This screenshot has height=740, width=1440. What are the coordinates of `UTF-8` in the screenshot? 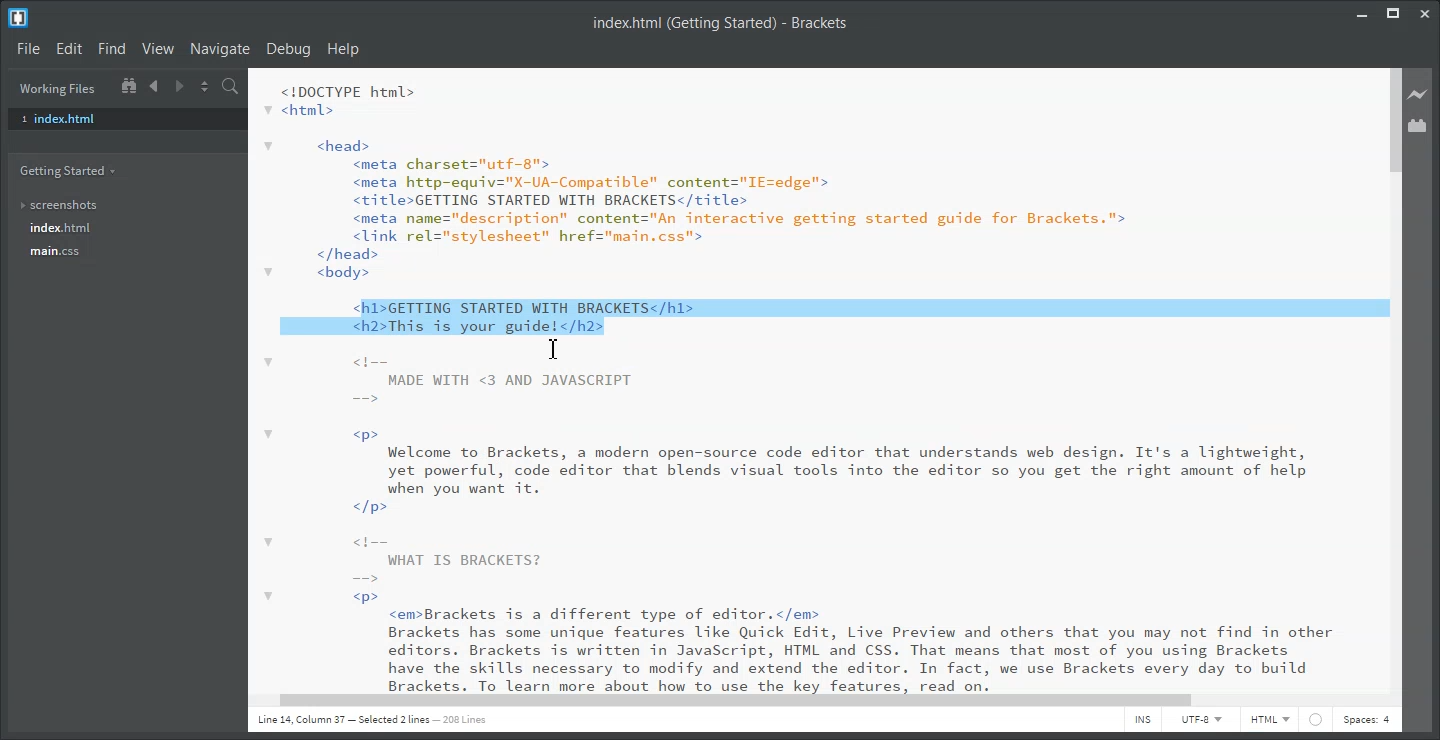 It's located at (1203, 721).